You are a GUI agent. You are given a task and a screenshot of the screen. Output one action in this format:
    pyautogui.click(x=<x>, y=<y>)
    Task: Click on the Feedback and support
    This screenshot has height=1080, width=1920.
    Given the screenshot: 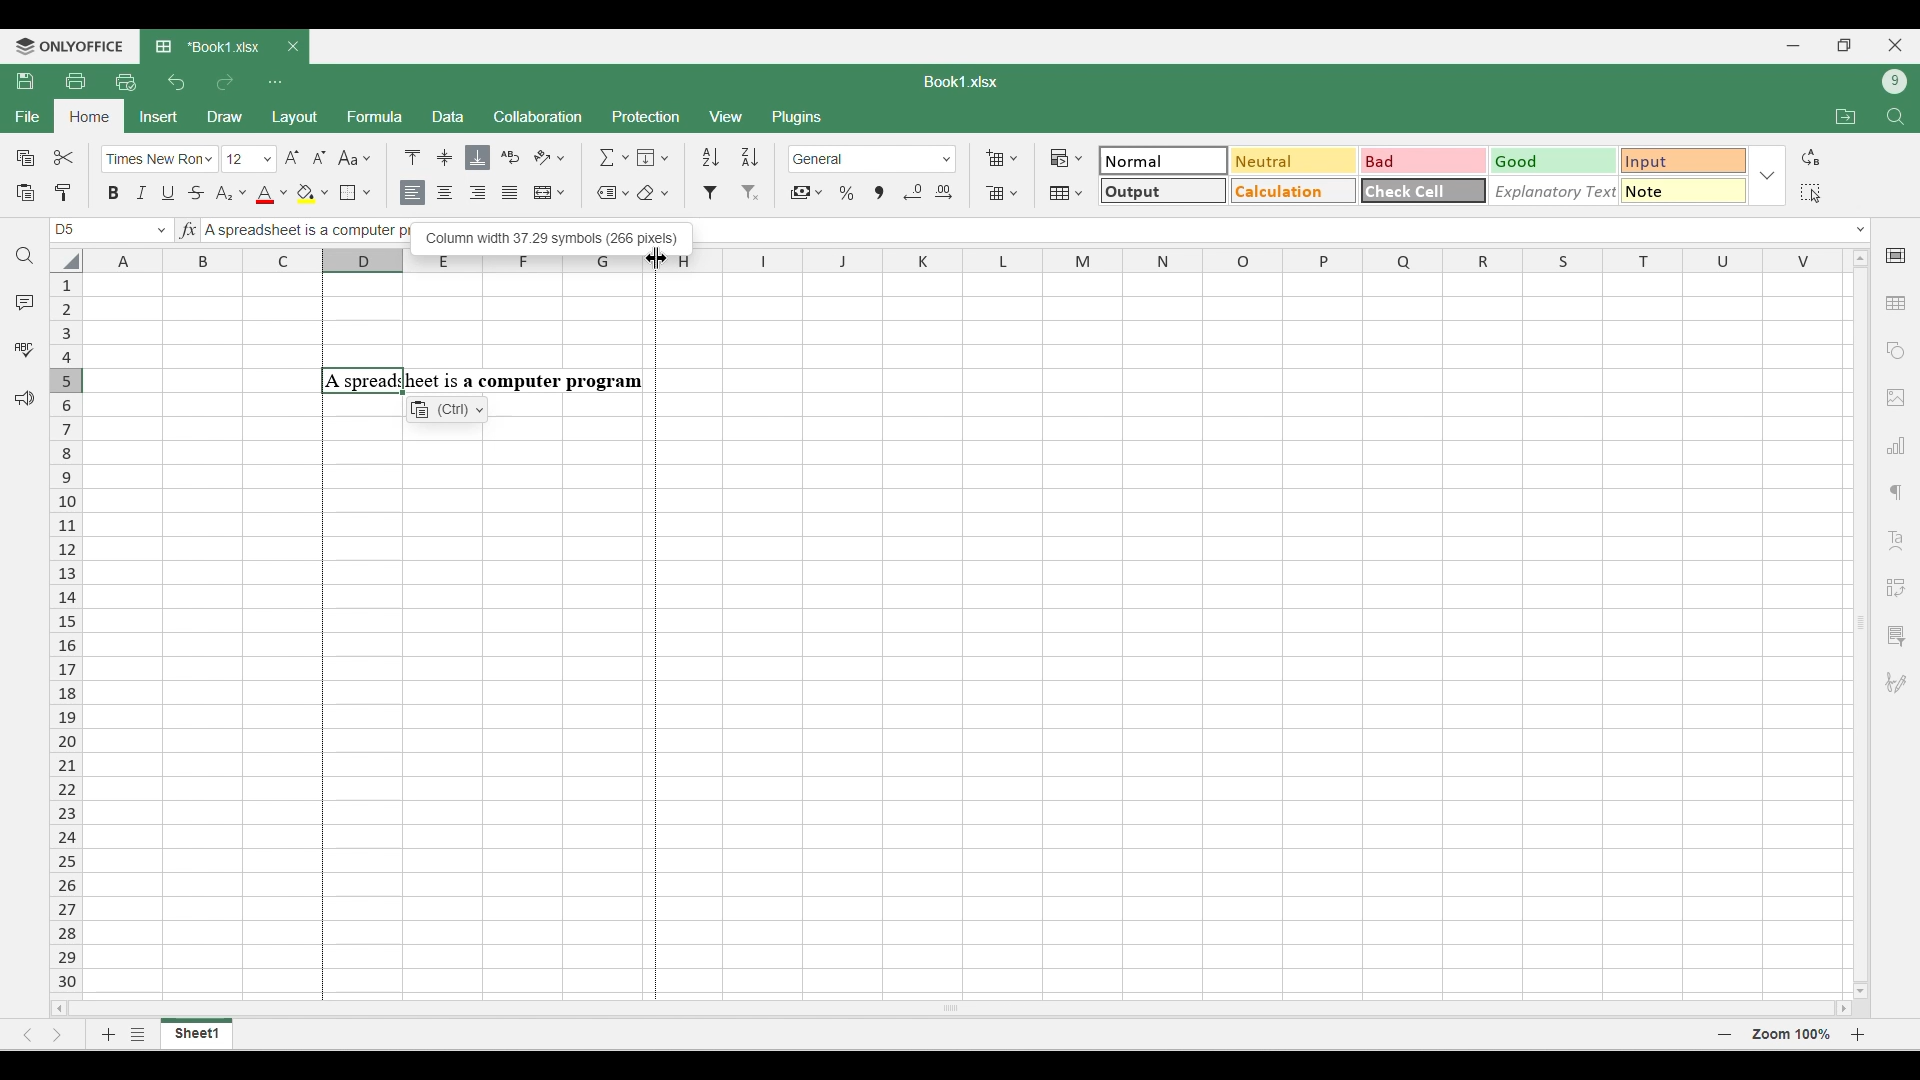 What is the action you would take?
    pyautogui.click(x=25, y=399)
    